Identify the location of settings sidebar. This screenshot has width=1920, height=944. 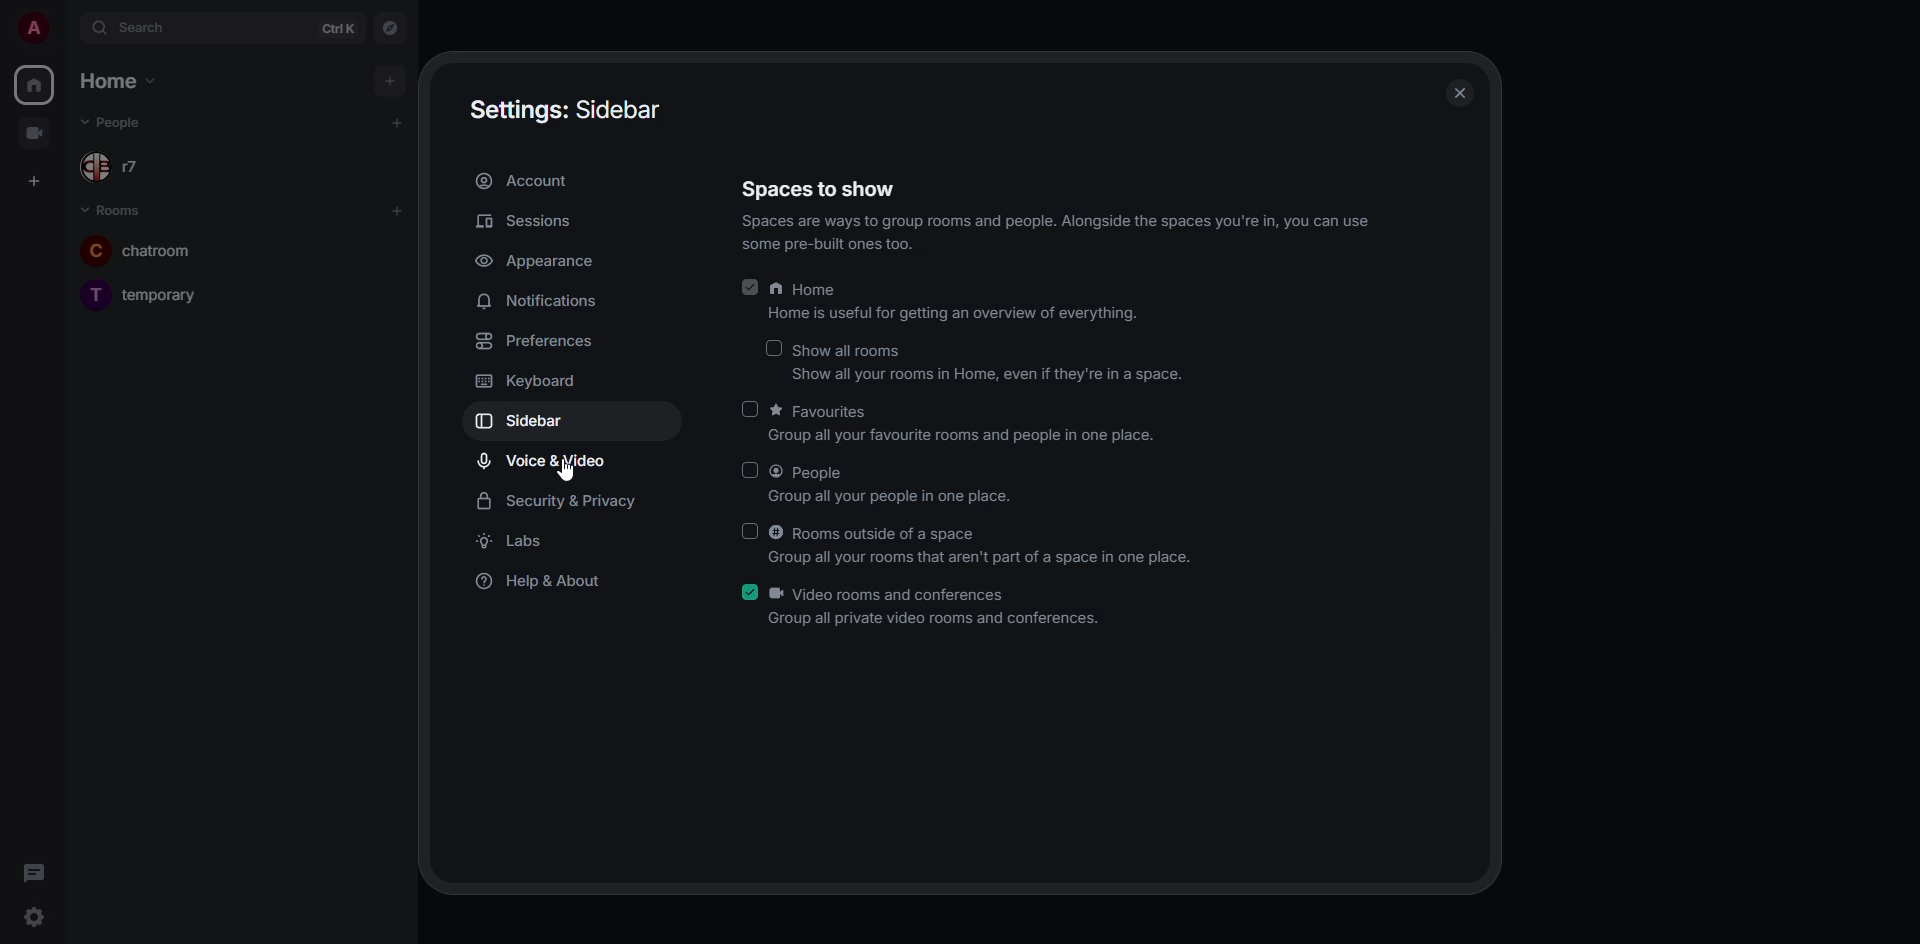
(574, 111).